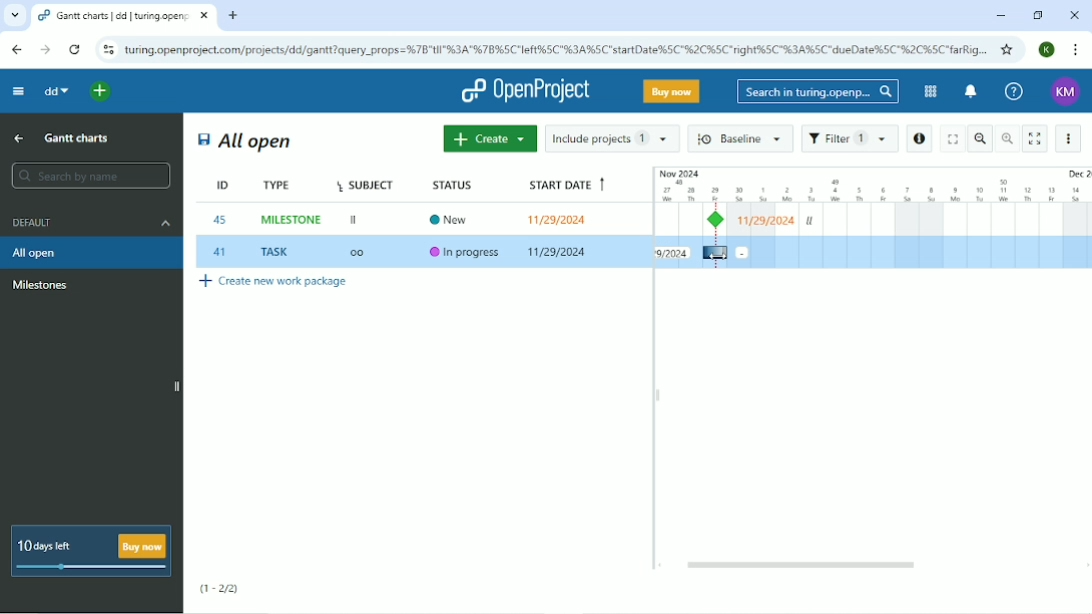 Image resolution: width=1092 pixels, height=614 pixels. What do you see at coordinates (998, 16) in the screenshot?
I see `Minimize` at bounding box center [998, 16].